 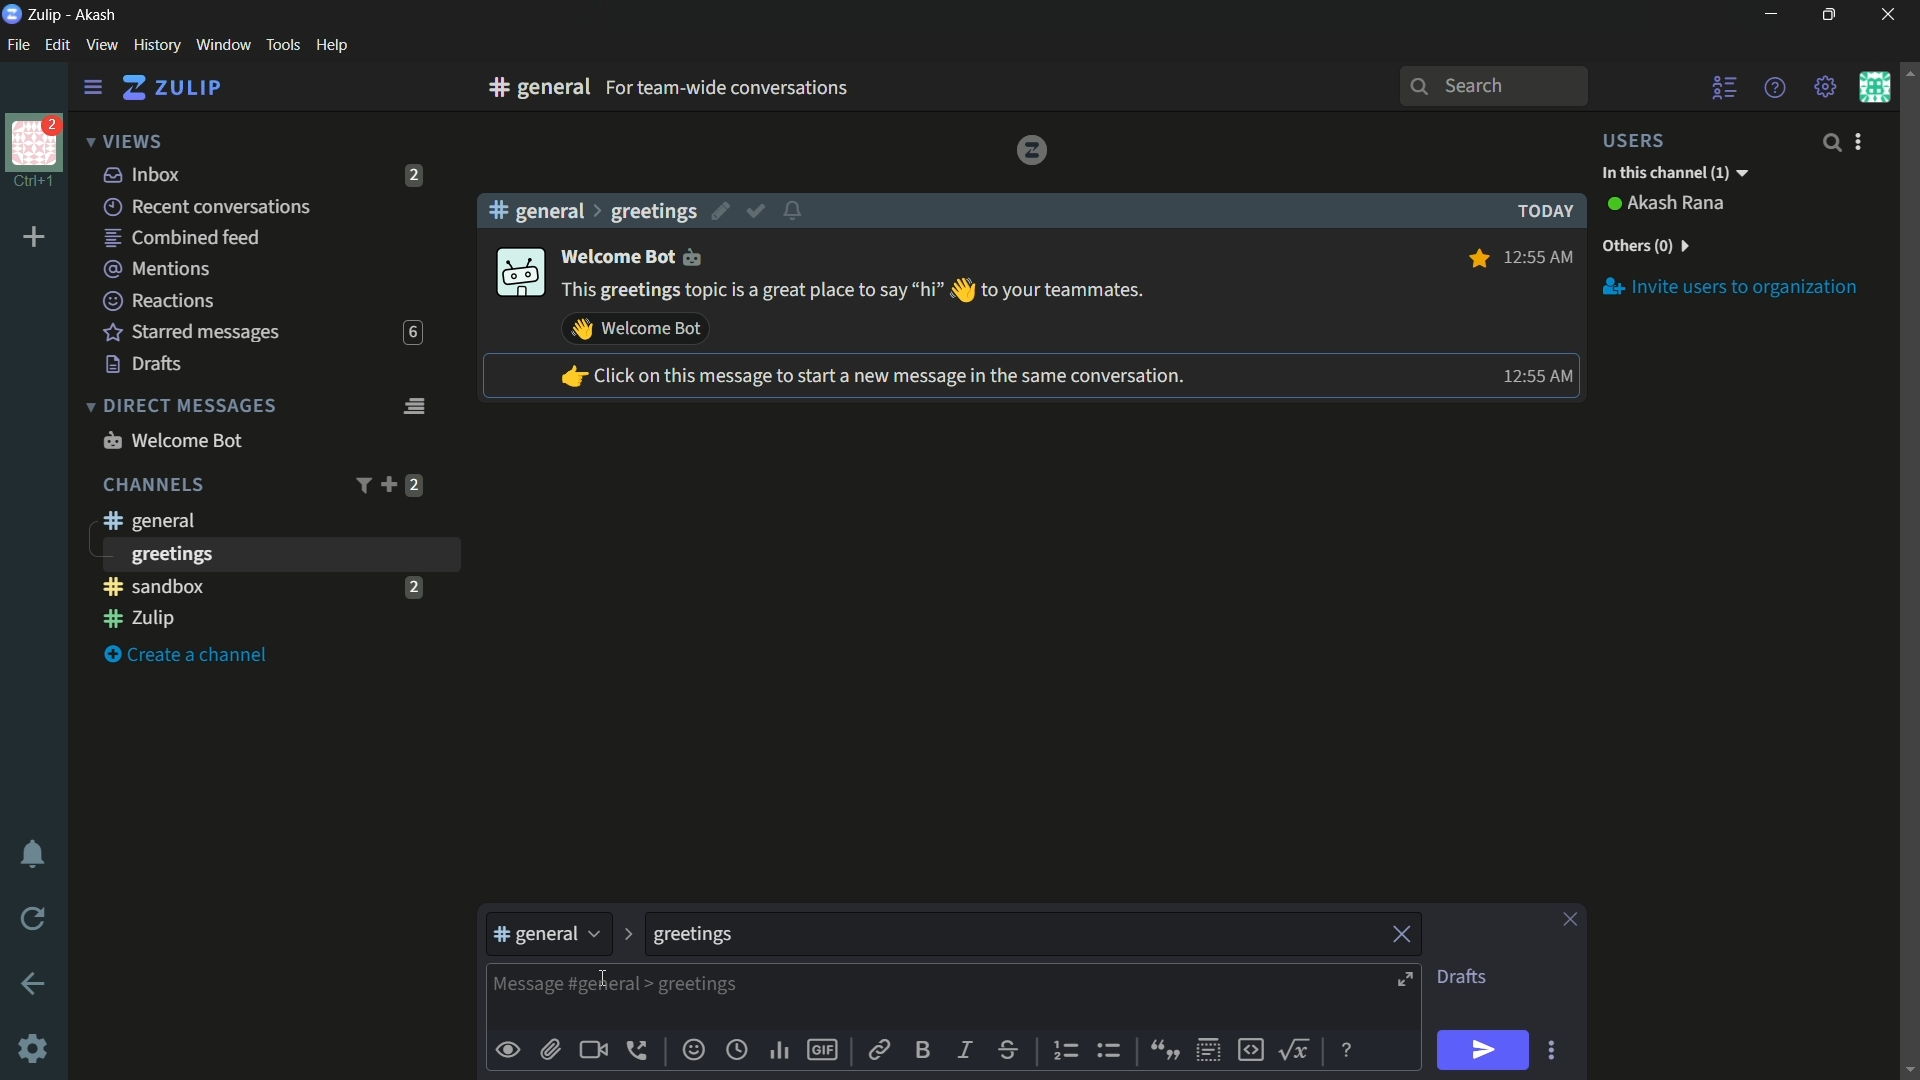 I want to click on 12: 55 AM, so click(x=1534, y=376).